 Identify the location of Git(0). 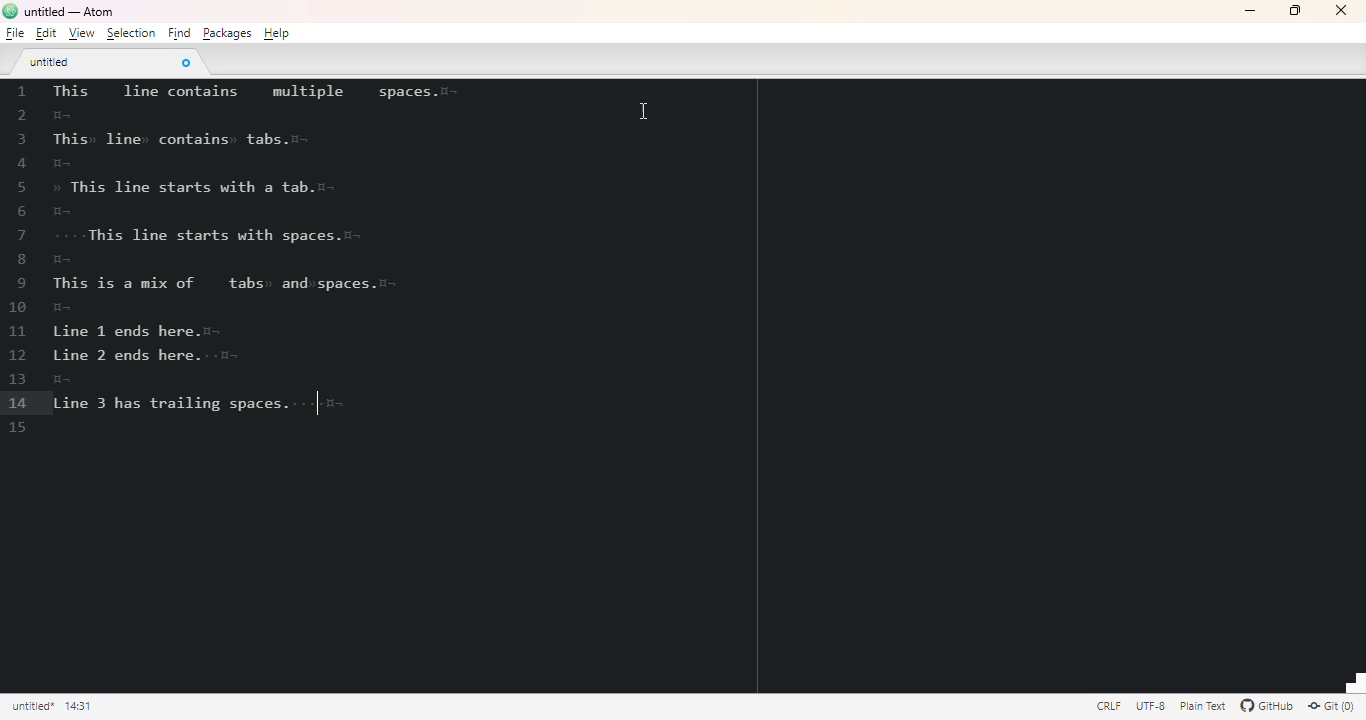
(1330, 705).